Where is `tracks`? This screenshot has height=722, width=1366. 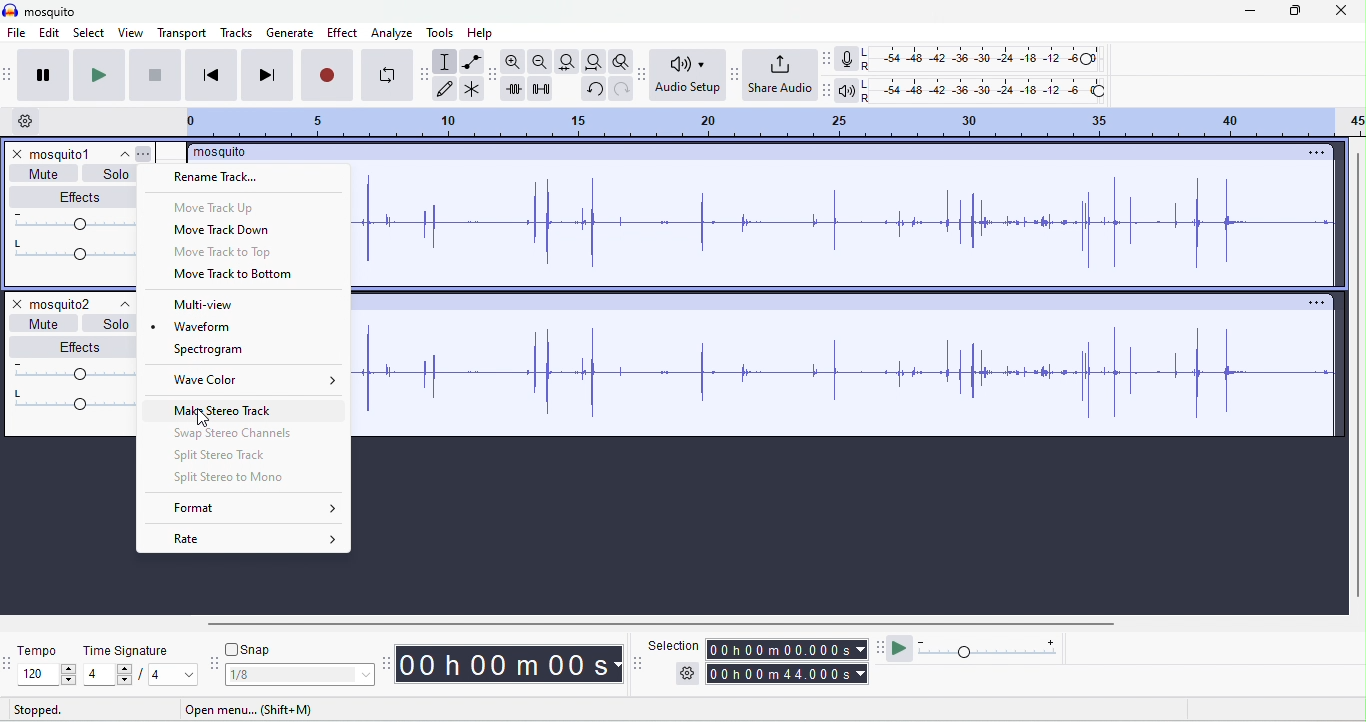
tracks is located at coordinates (237, 32).